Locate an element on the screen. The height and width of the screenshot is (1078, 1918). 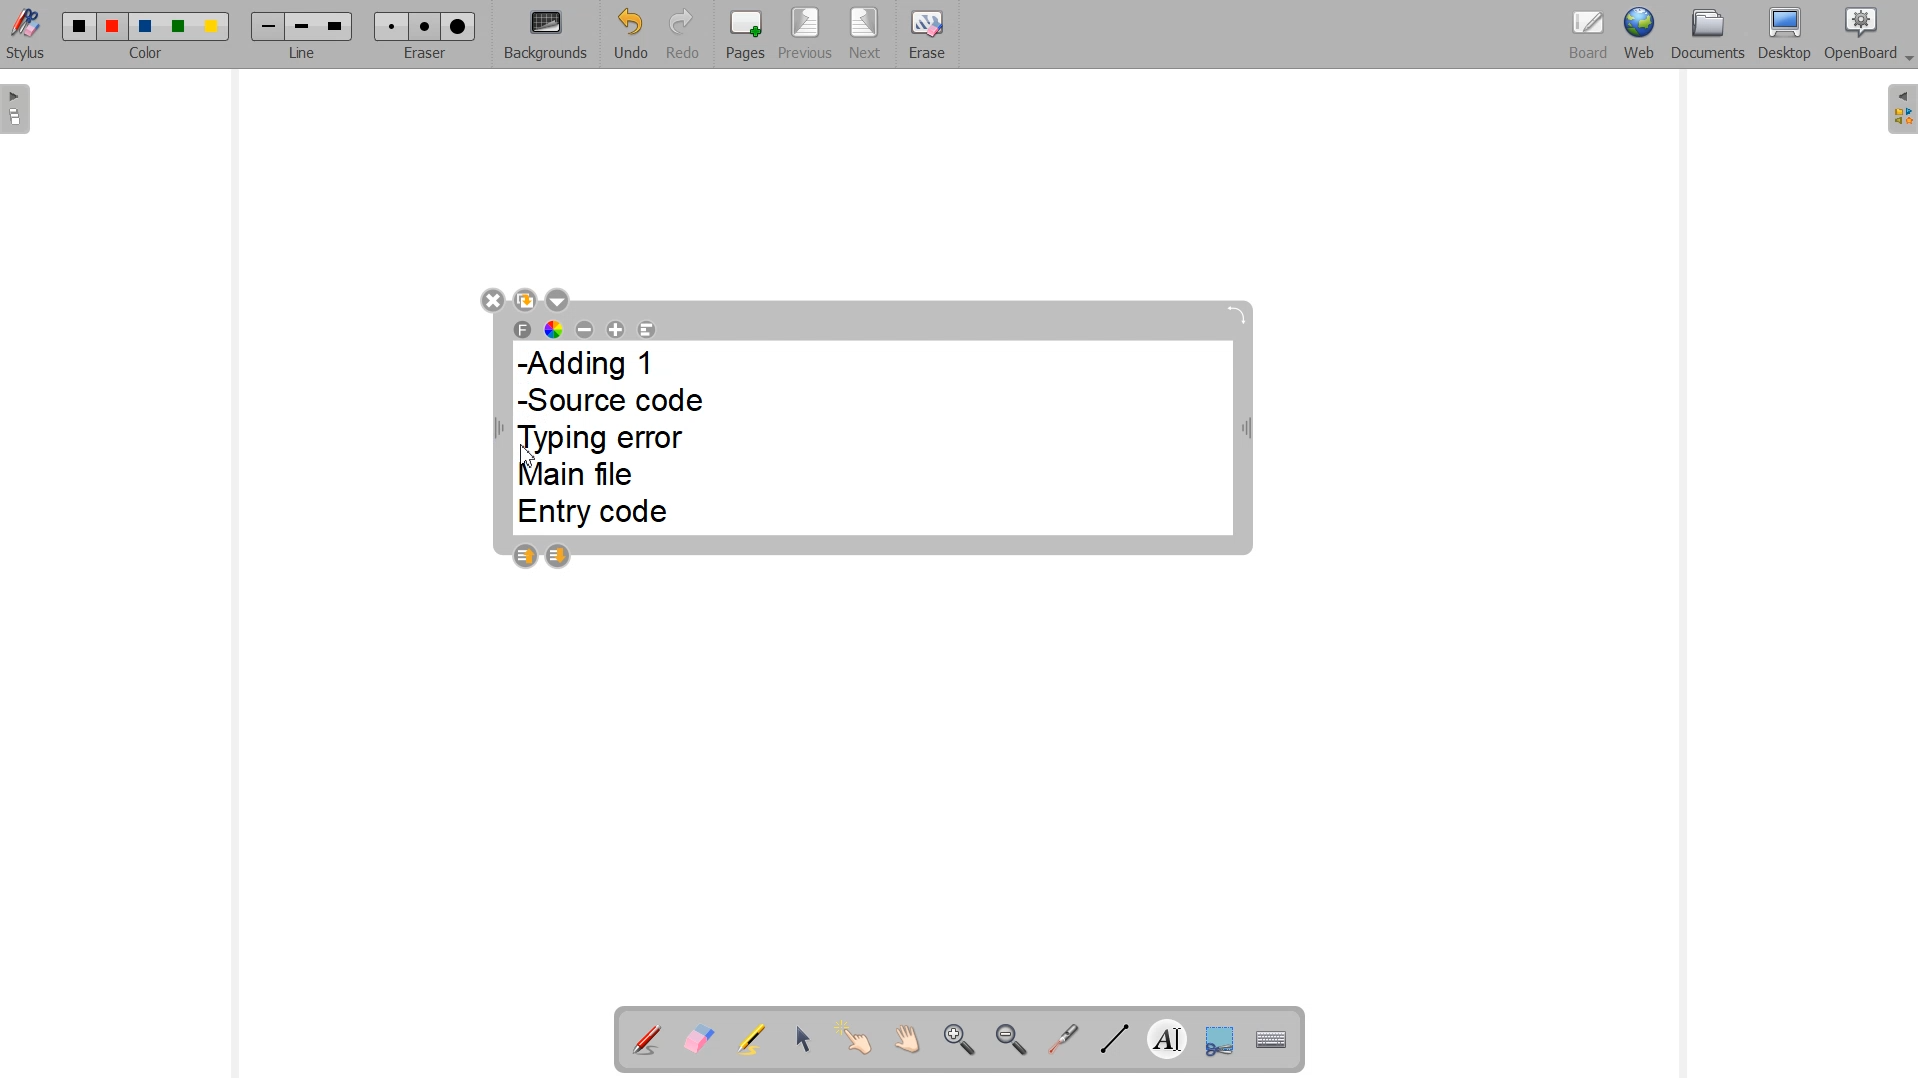
Interact with items is located at coordinates (856, 1041).